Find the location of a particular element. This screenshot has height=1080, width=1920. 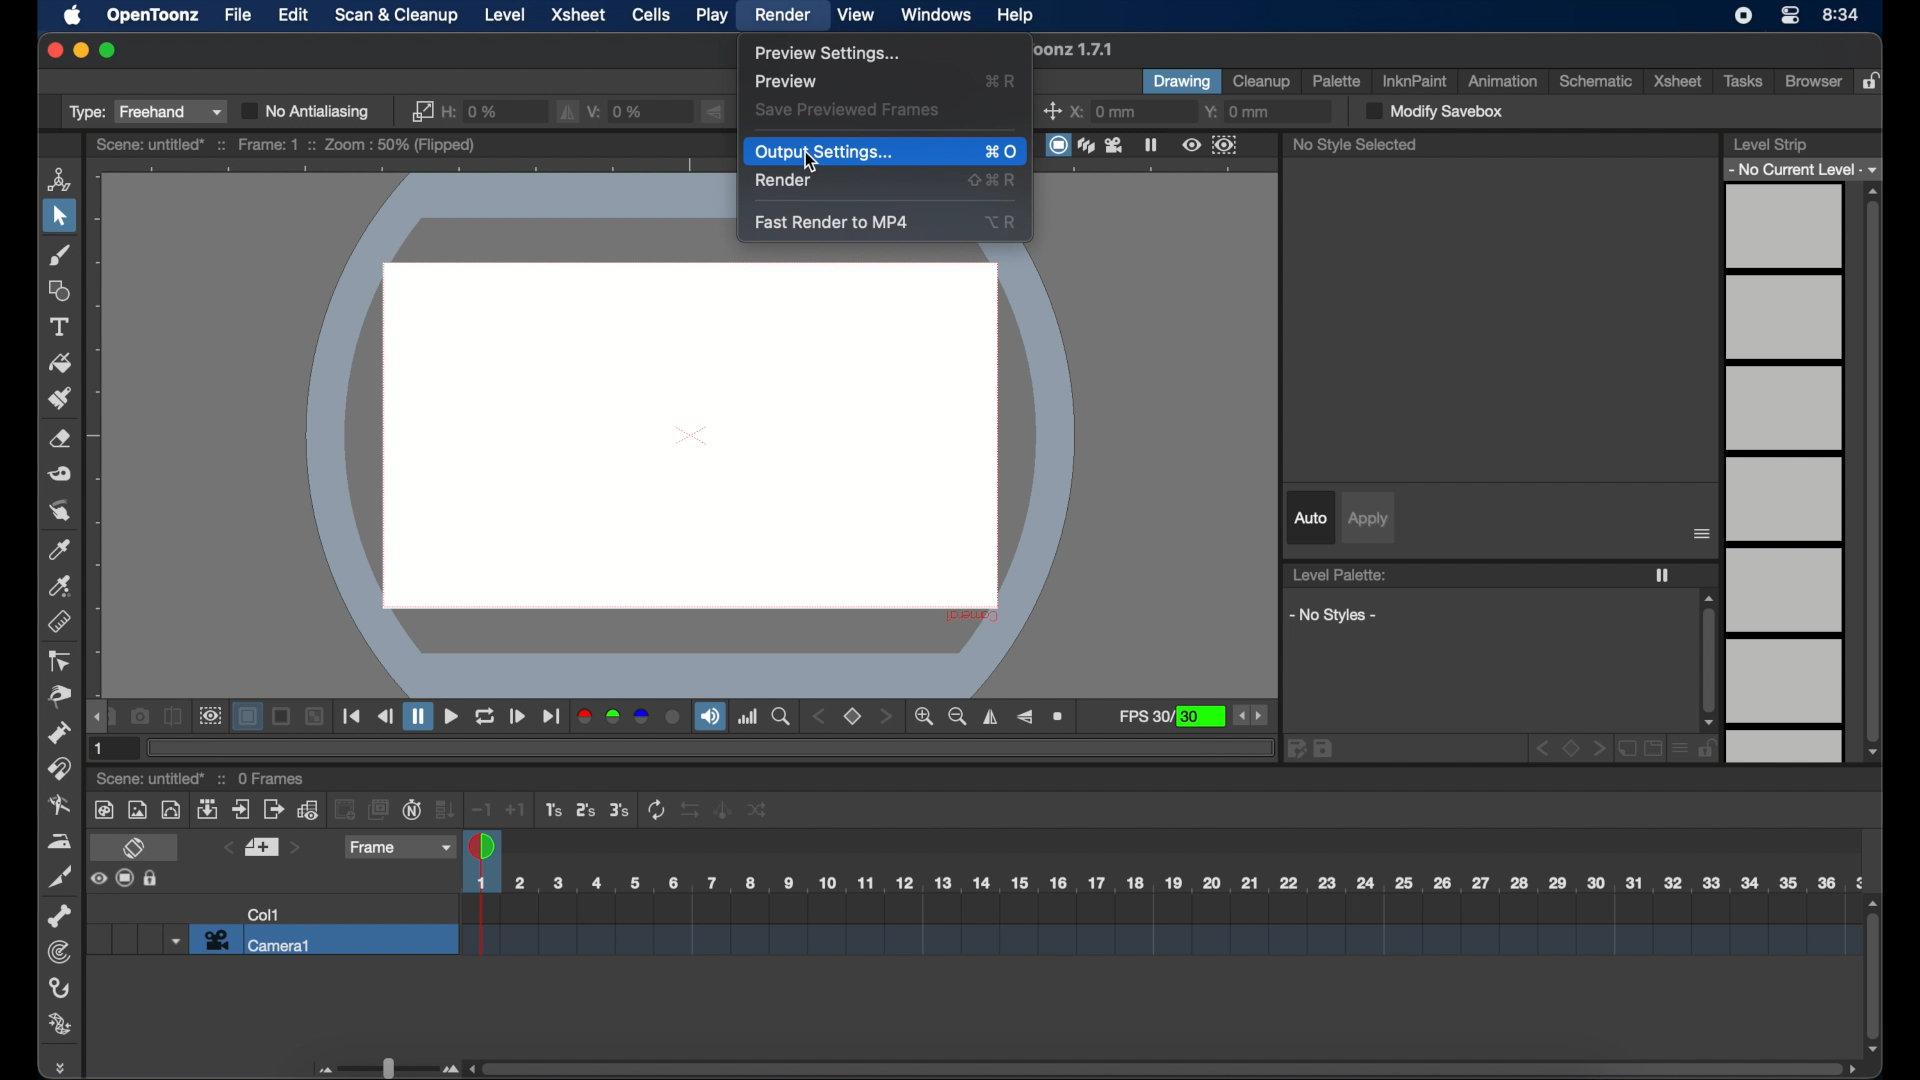

 is located at coordinates (139, 812).